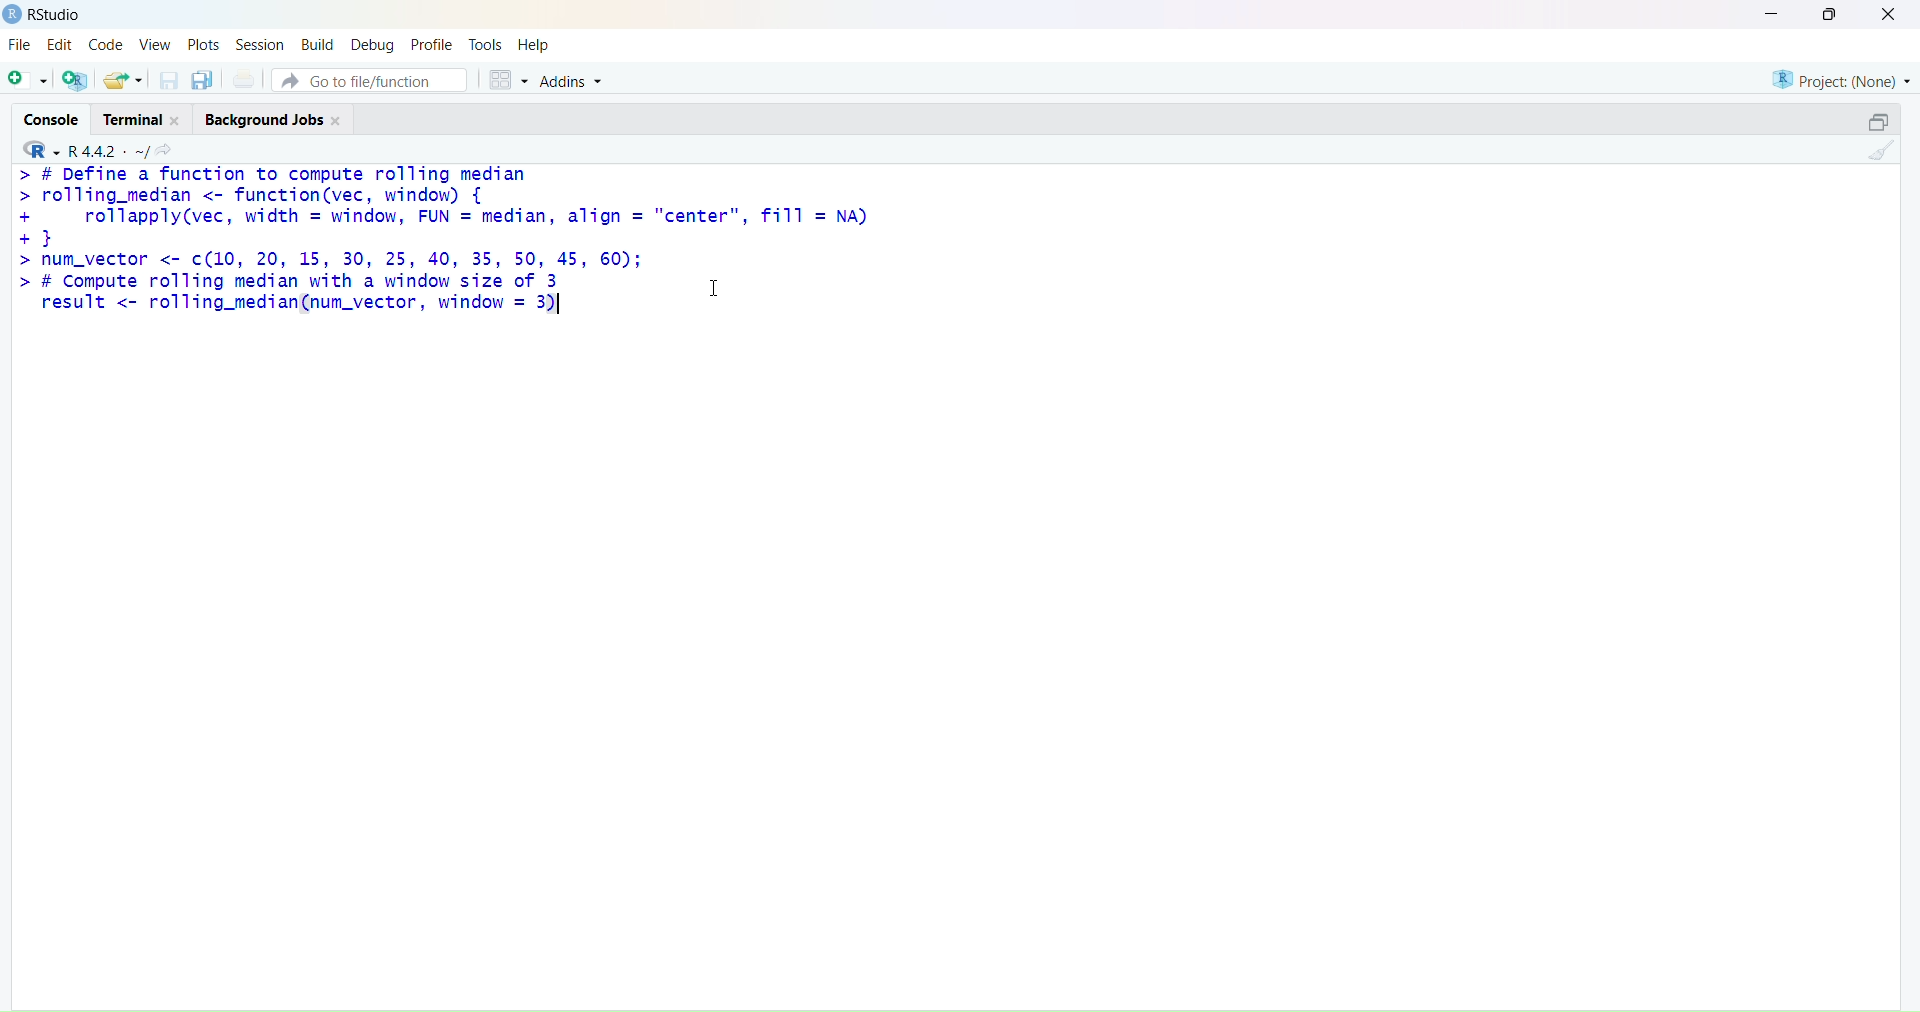  Describe the element at coordinates (336, 122) in the screenshot. I see `close` at that location.